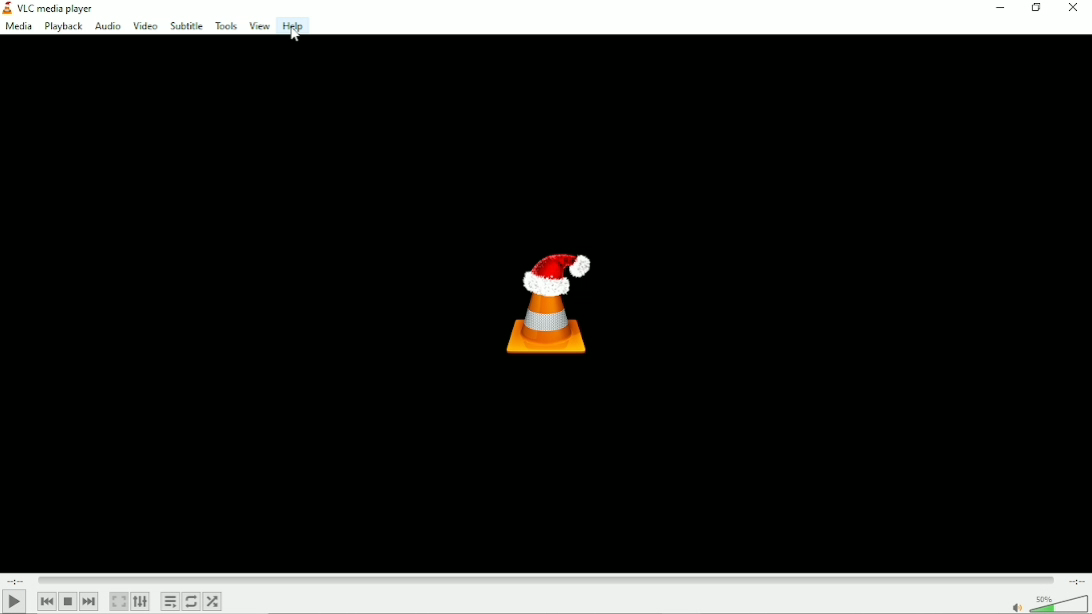 The width and height of the screenshot is (1092, 614). I want to click on Video, so click(147, 25).